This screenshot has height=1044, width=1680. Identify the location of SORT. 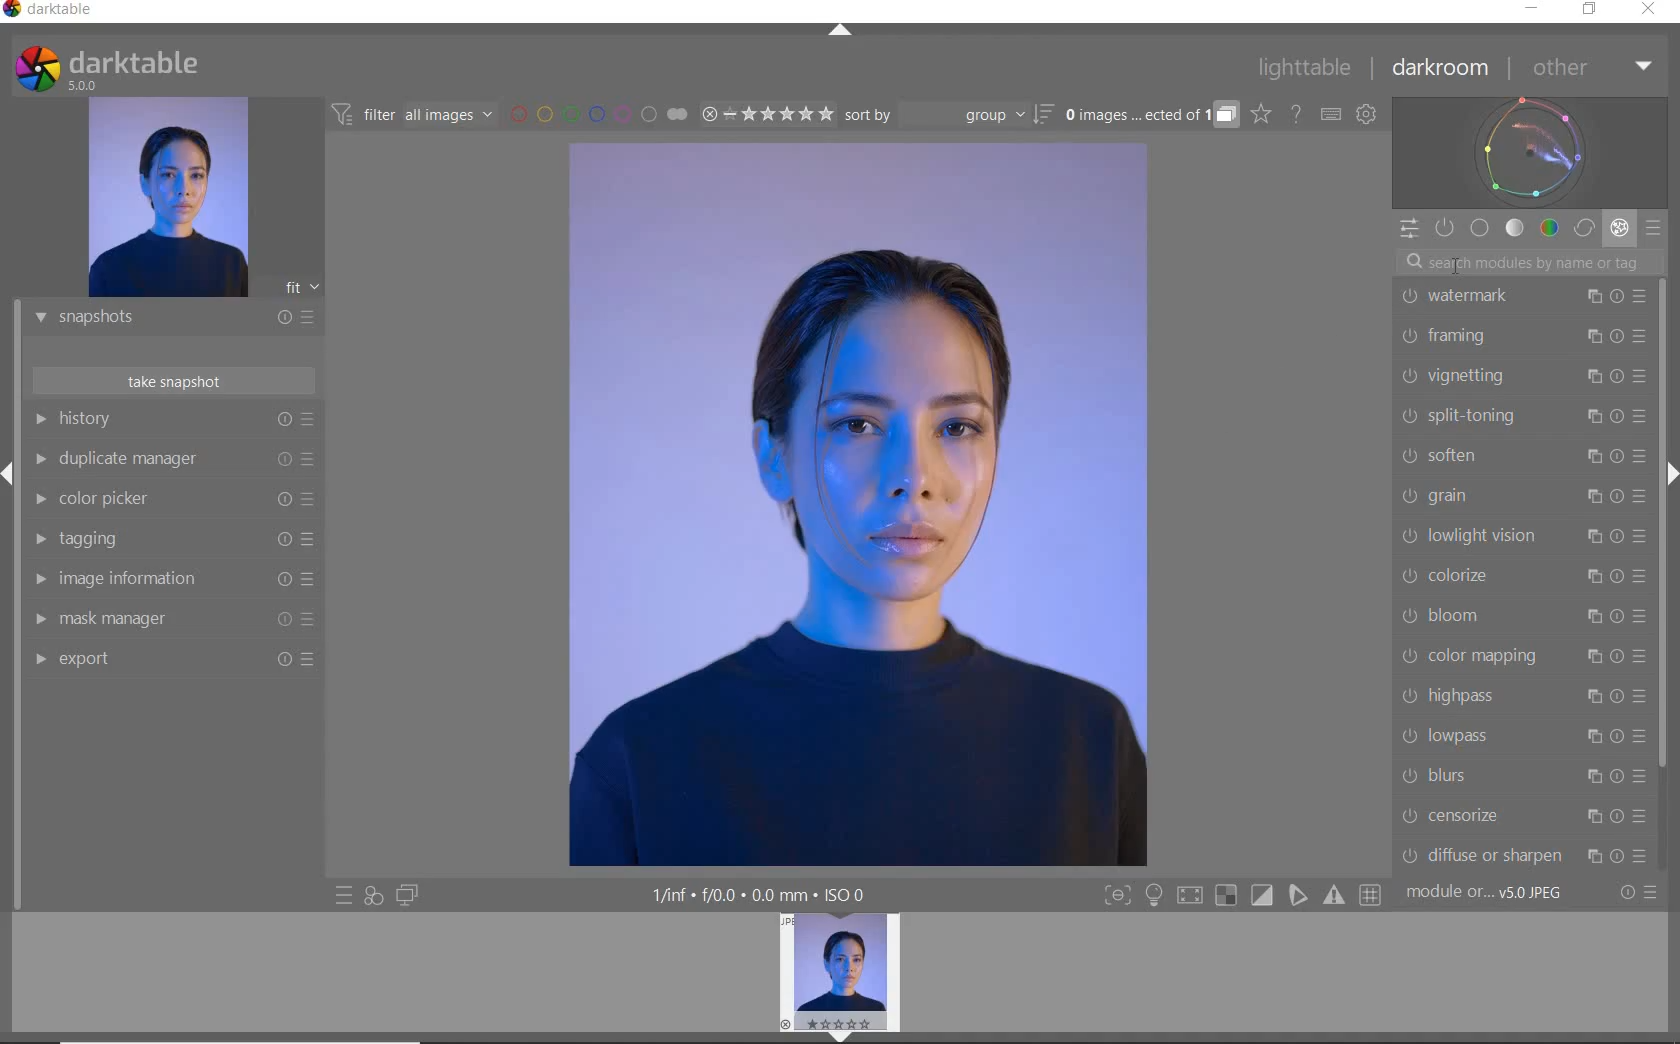
(947, 114).